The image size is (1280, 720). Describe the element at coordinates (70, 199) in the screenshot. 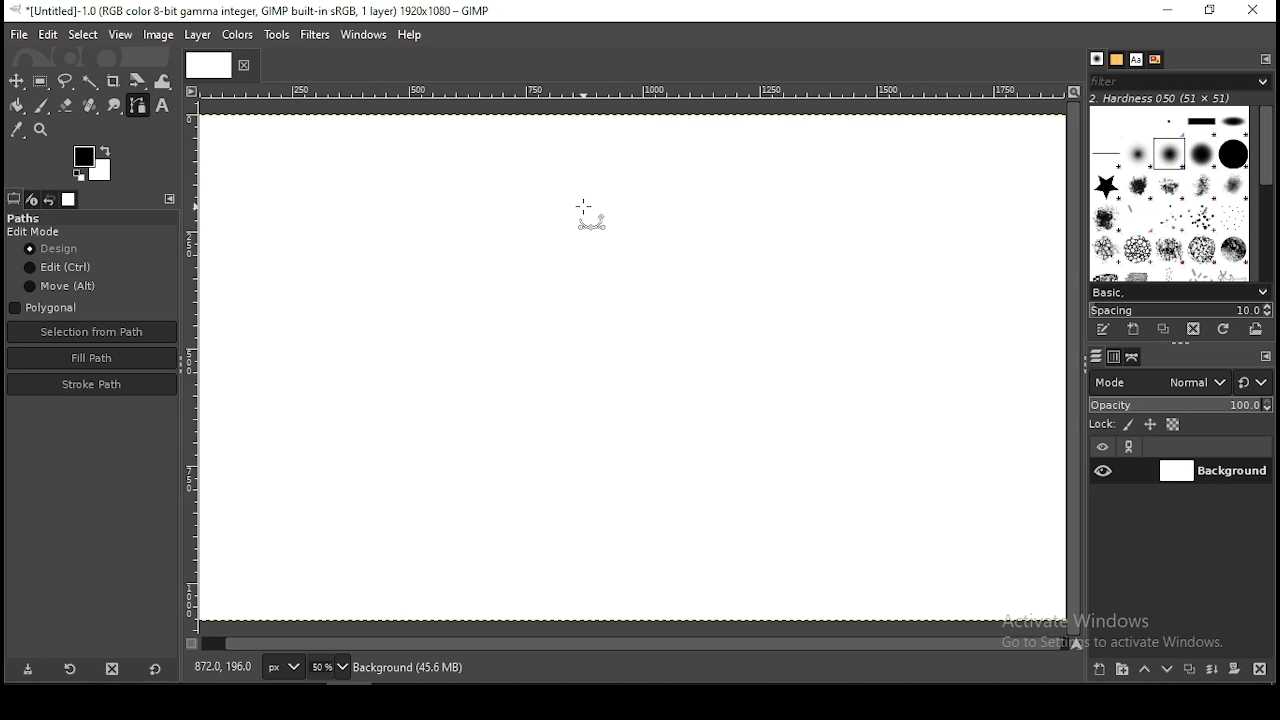

I see `images` at that location.